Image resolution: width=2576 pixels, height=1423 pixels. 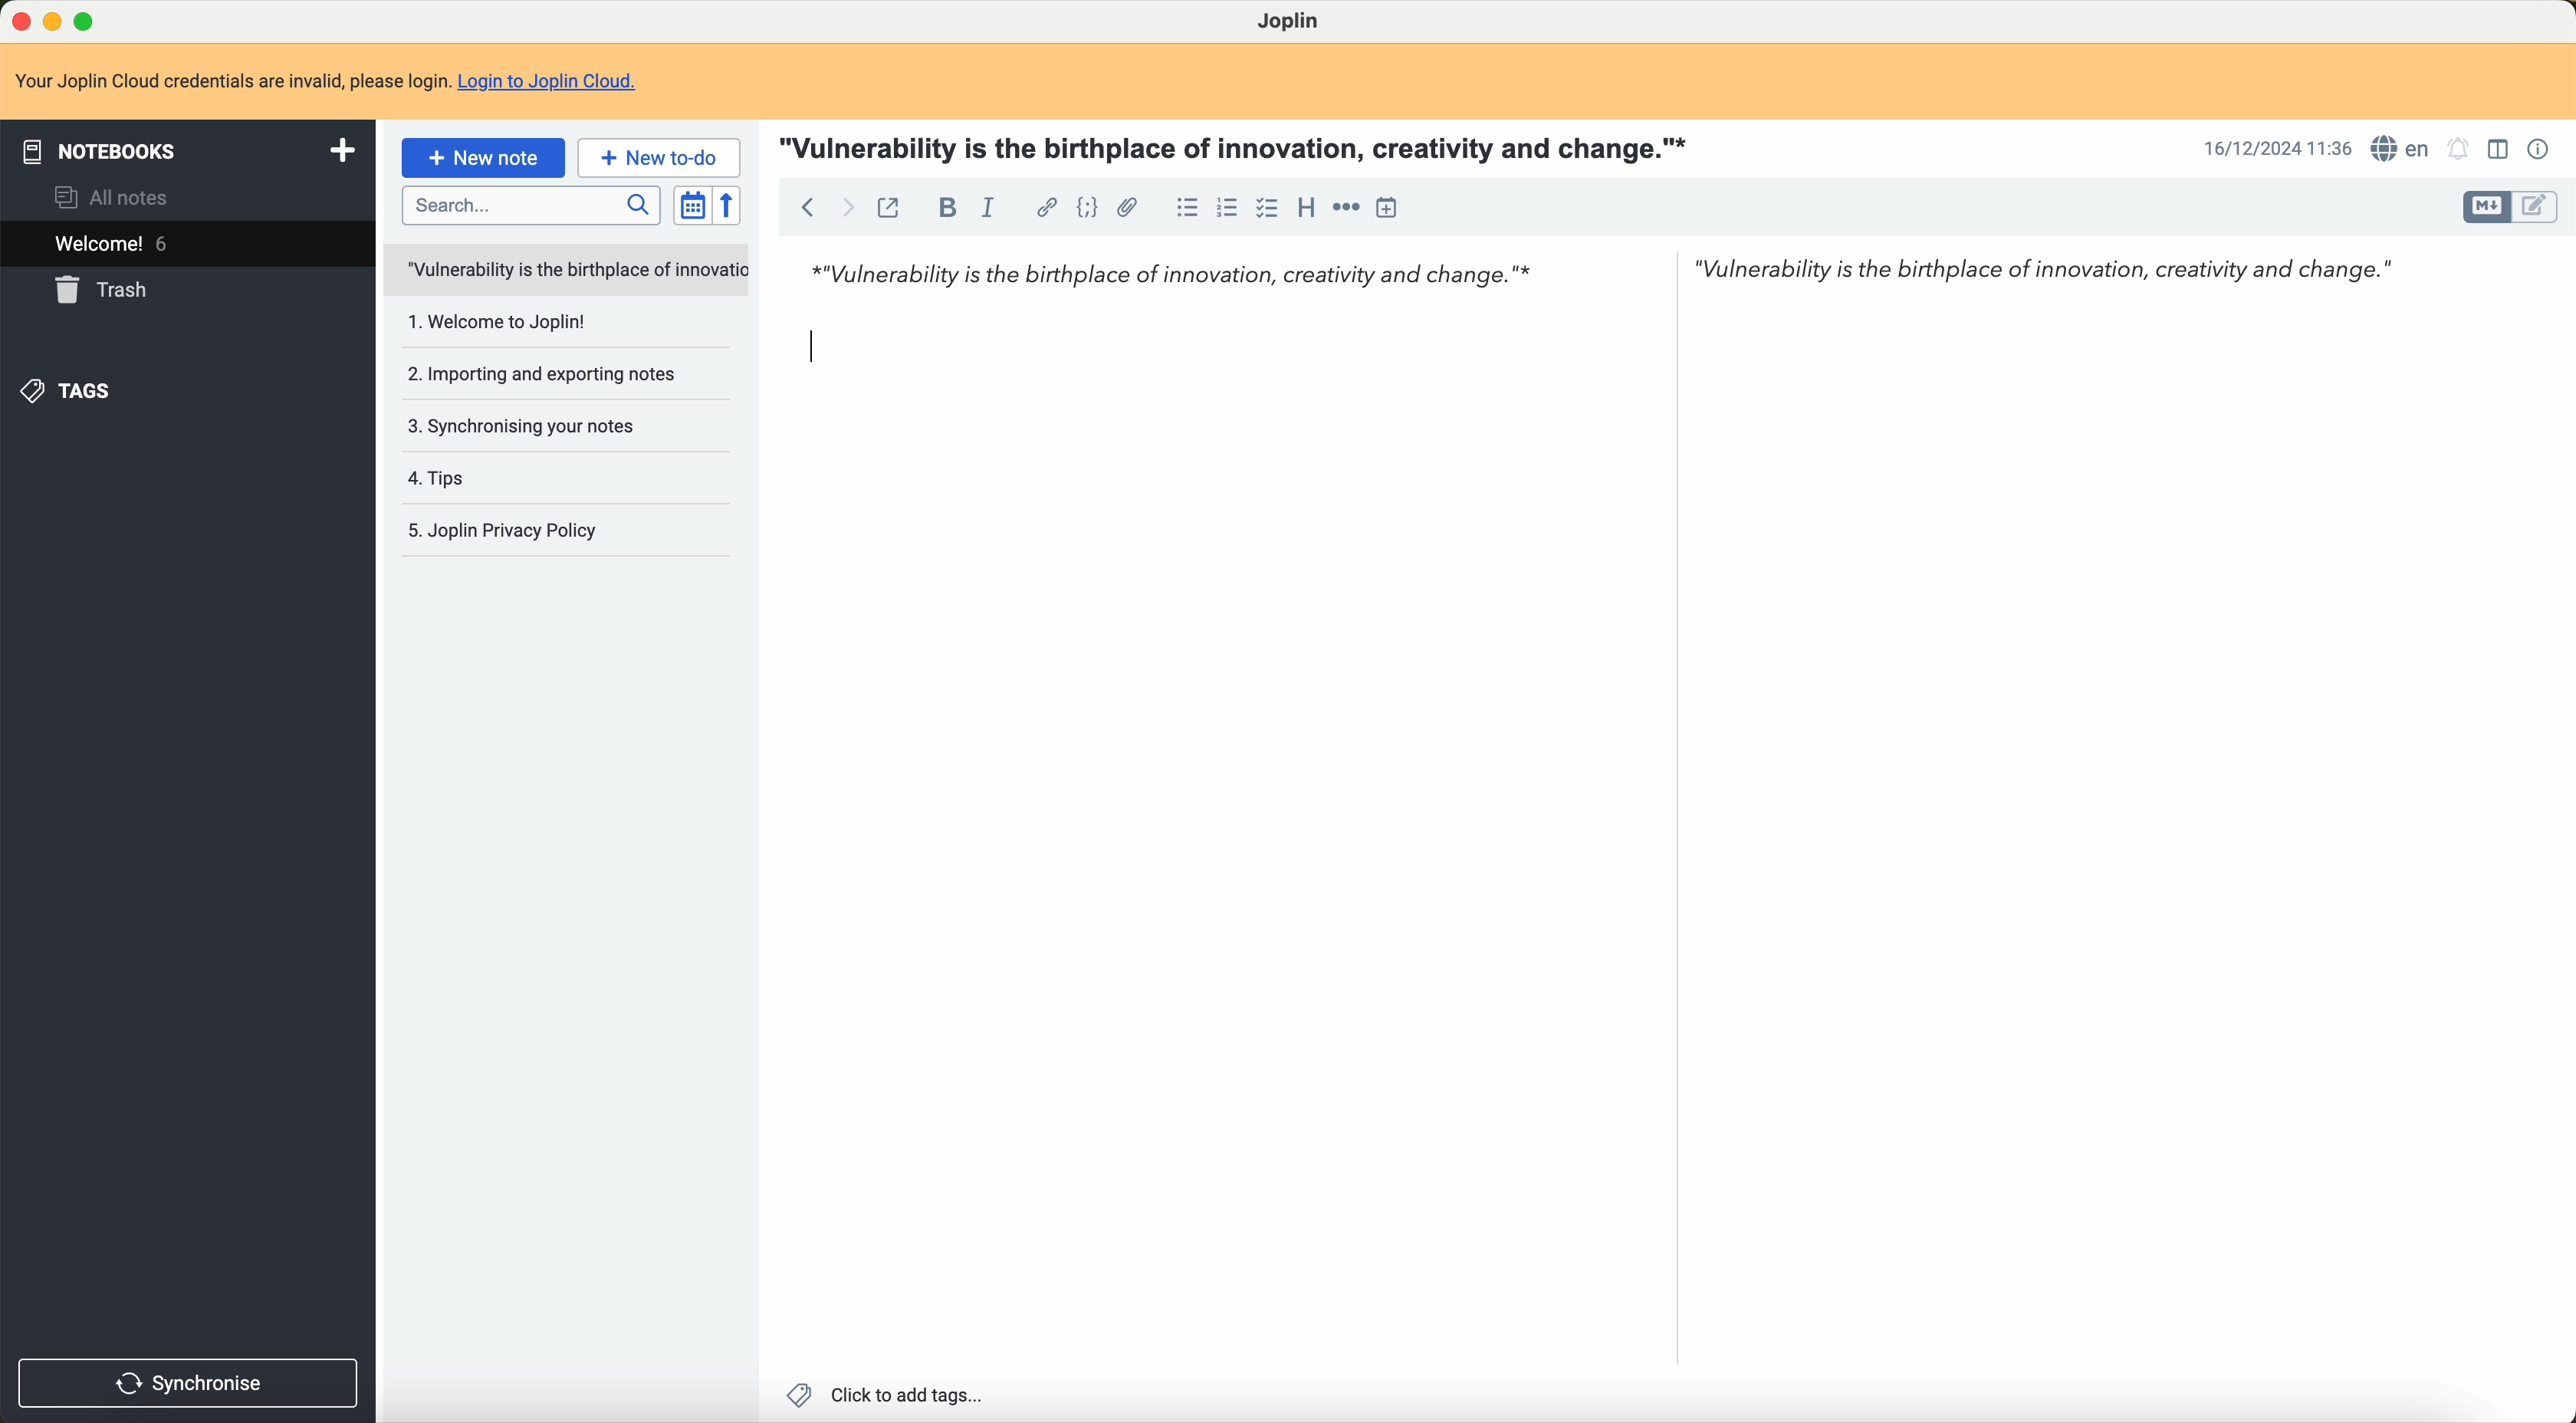 What do you see at coordinates (483, 158) in the screenshot?
I see `new note` at bounding box center [483, 158].